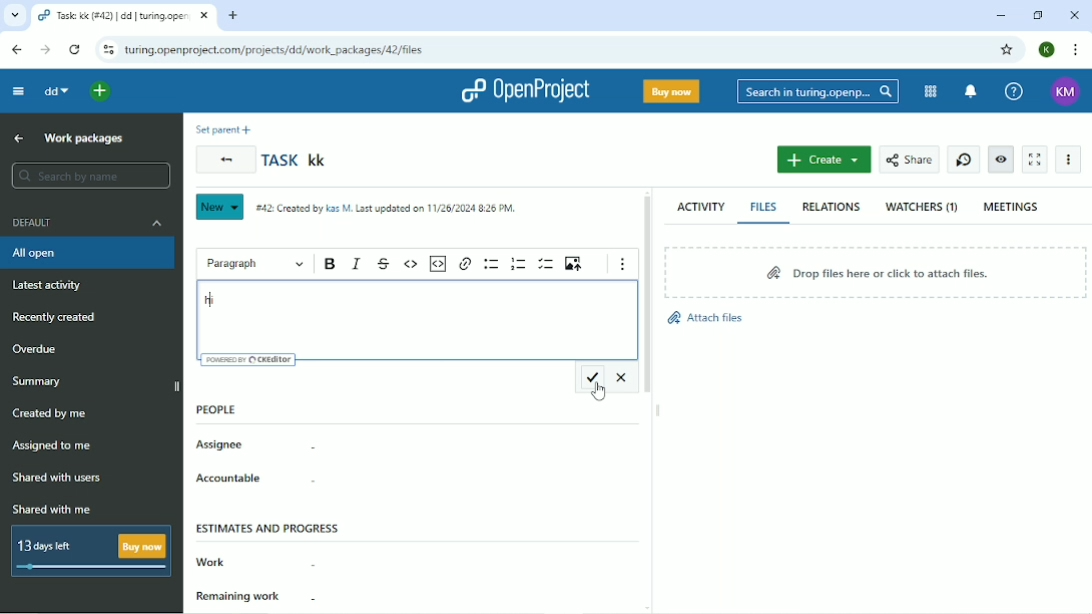 This screenshot has height=614, width=1092. I want to click on Upload image from computer, so click(575, 263).